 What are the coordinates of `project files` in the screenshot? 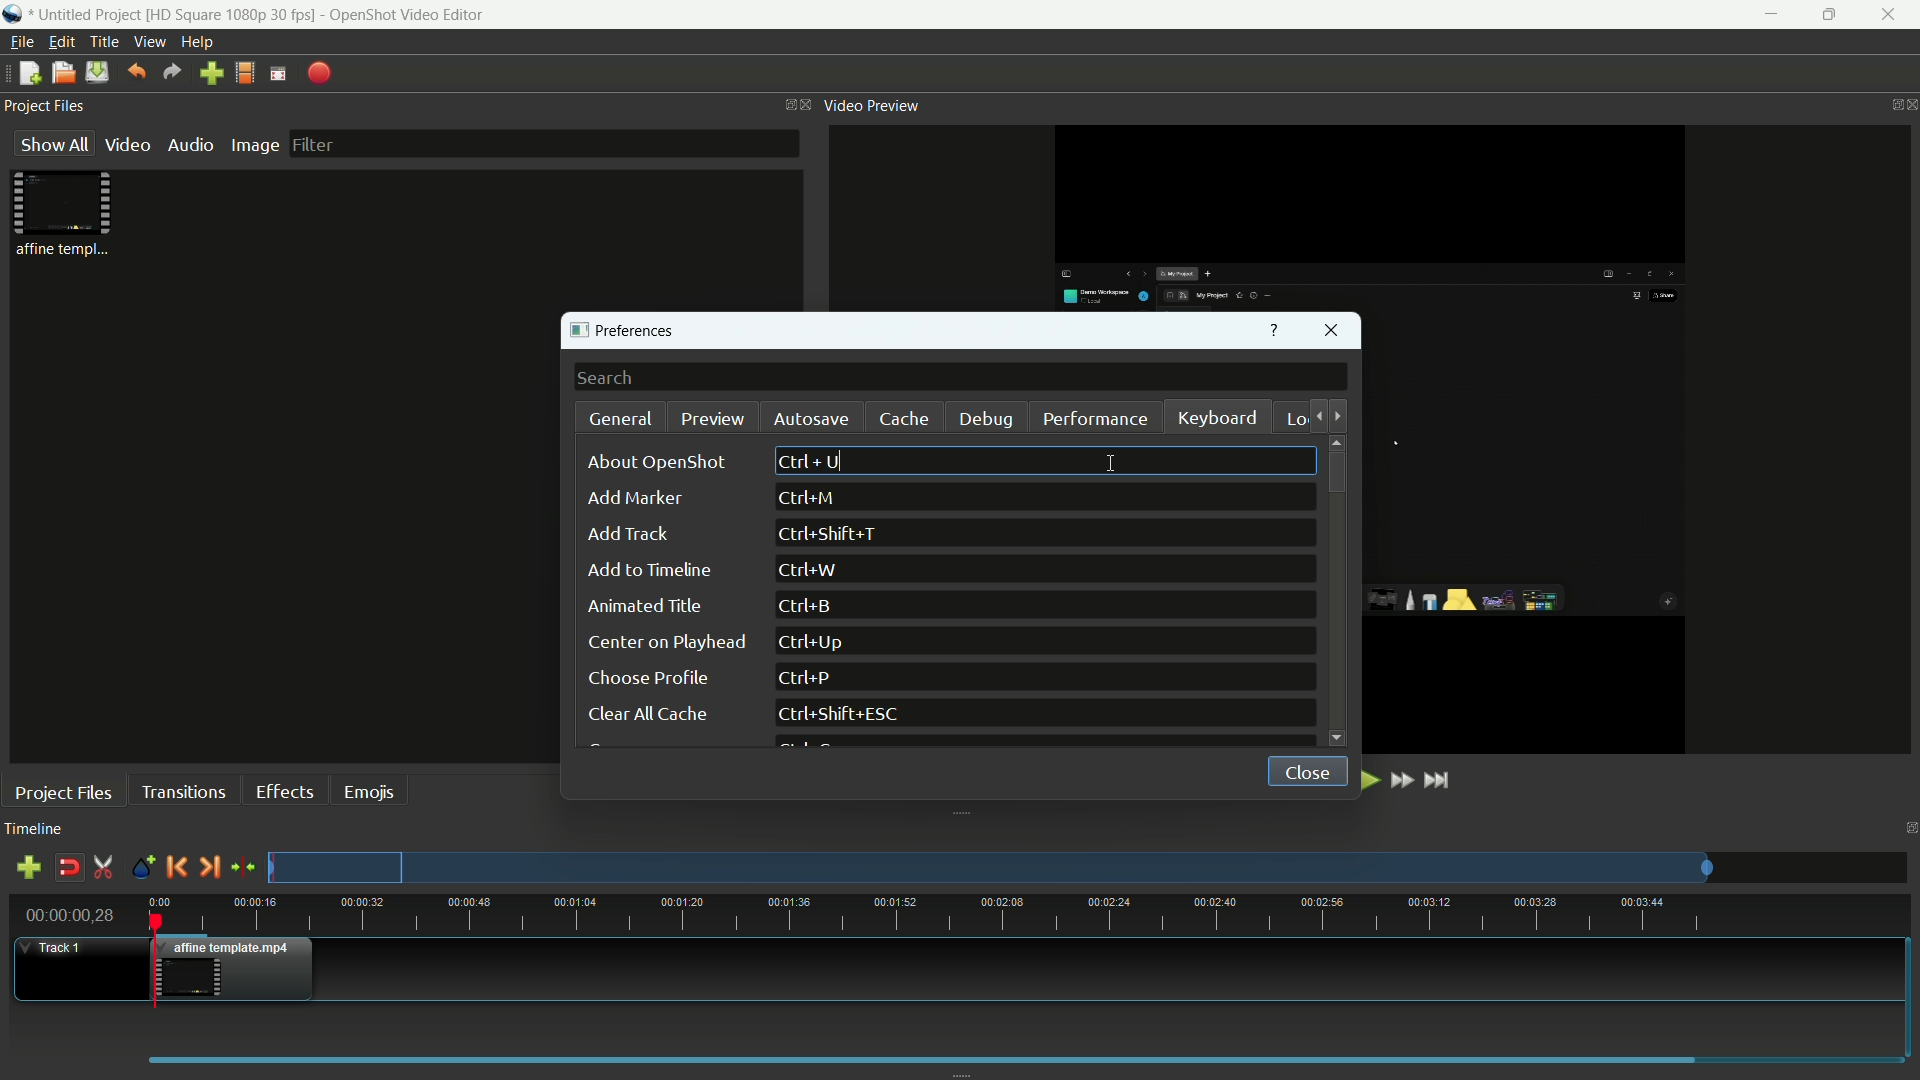 It's located at (47, 107).